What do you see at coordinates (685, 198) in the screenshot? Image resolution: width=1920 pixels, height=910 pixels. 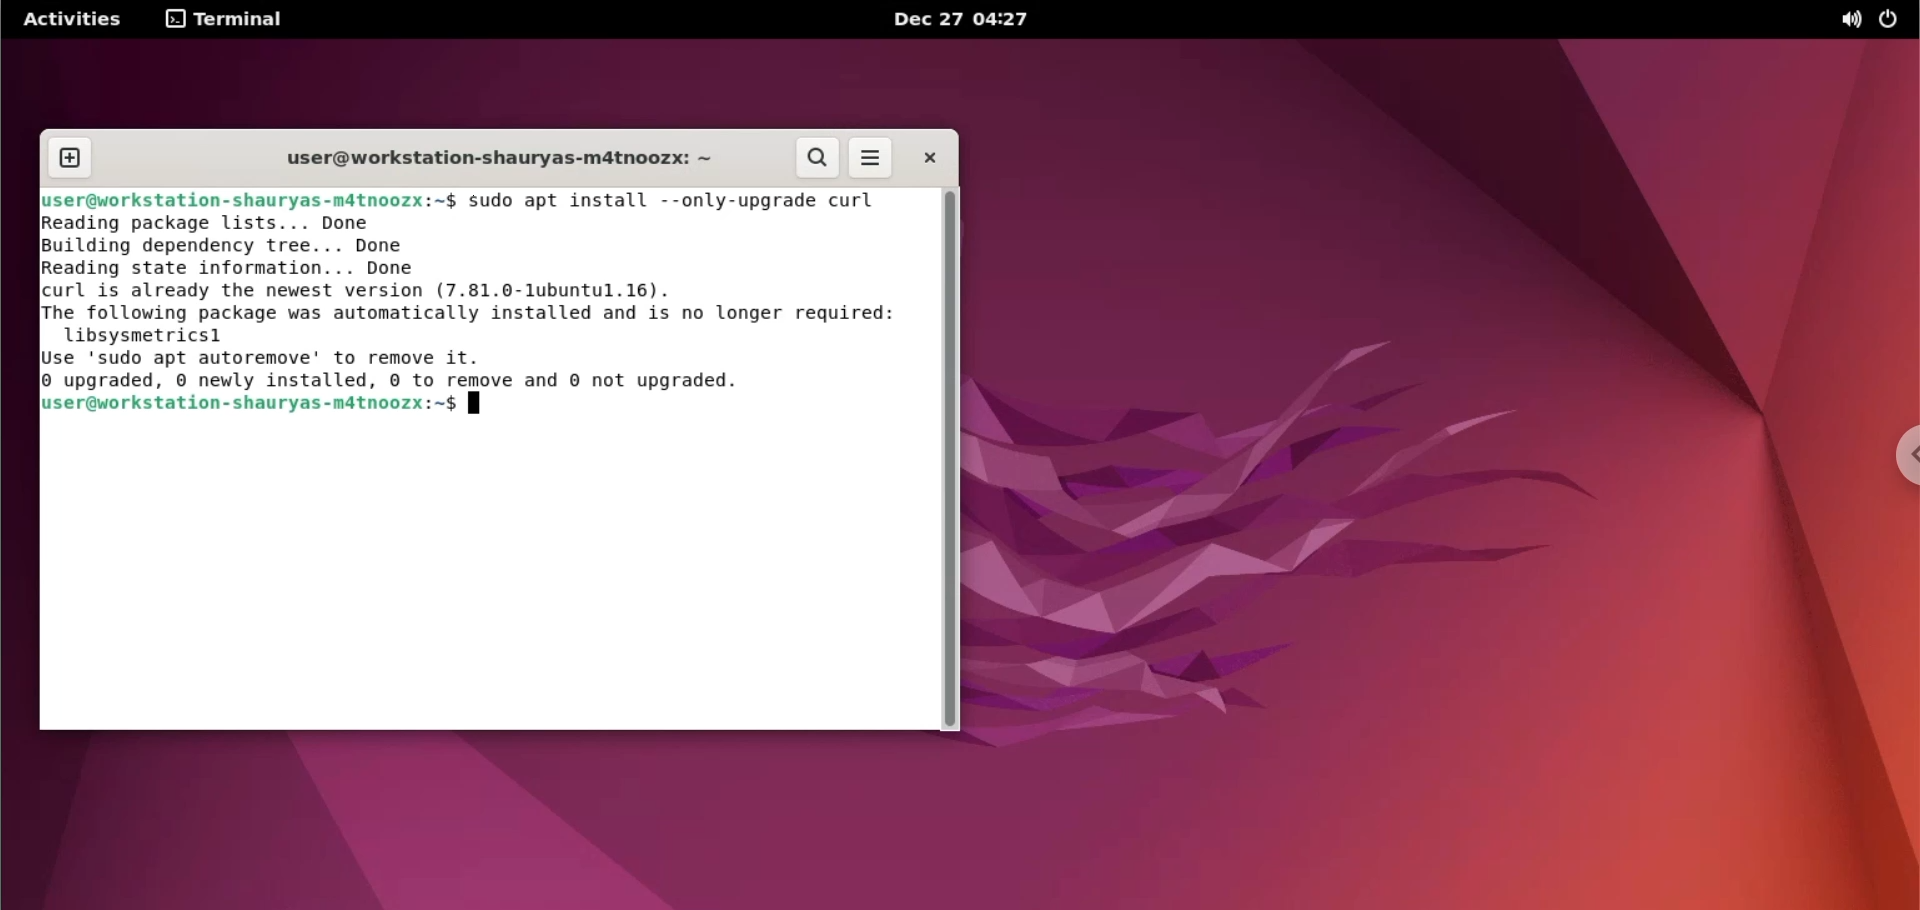 I see `sudo apt install --only-upgrade curl` at bounding box center [685, 198].